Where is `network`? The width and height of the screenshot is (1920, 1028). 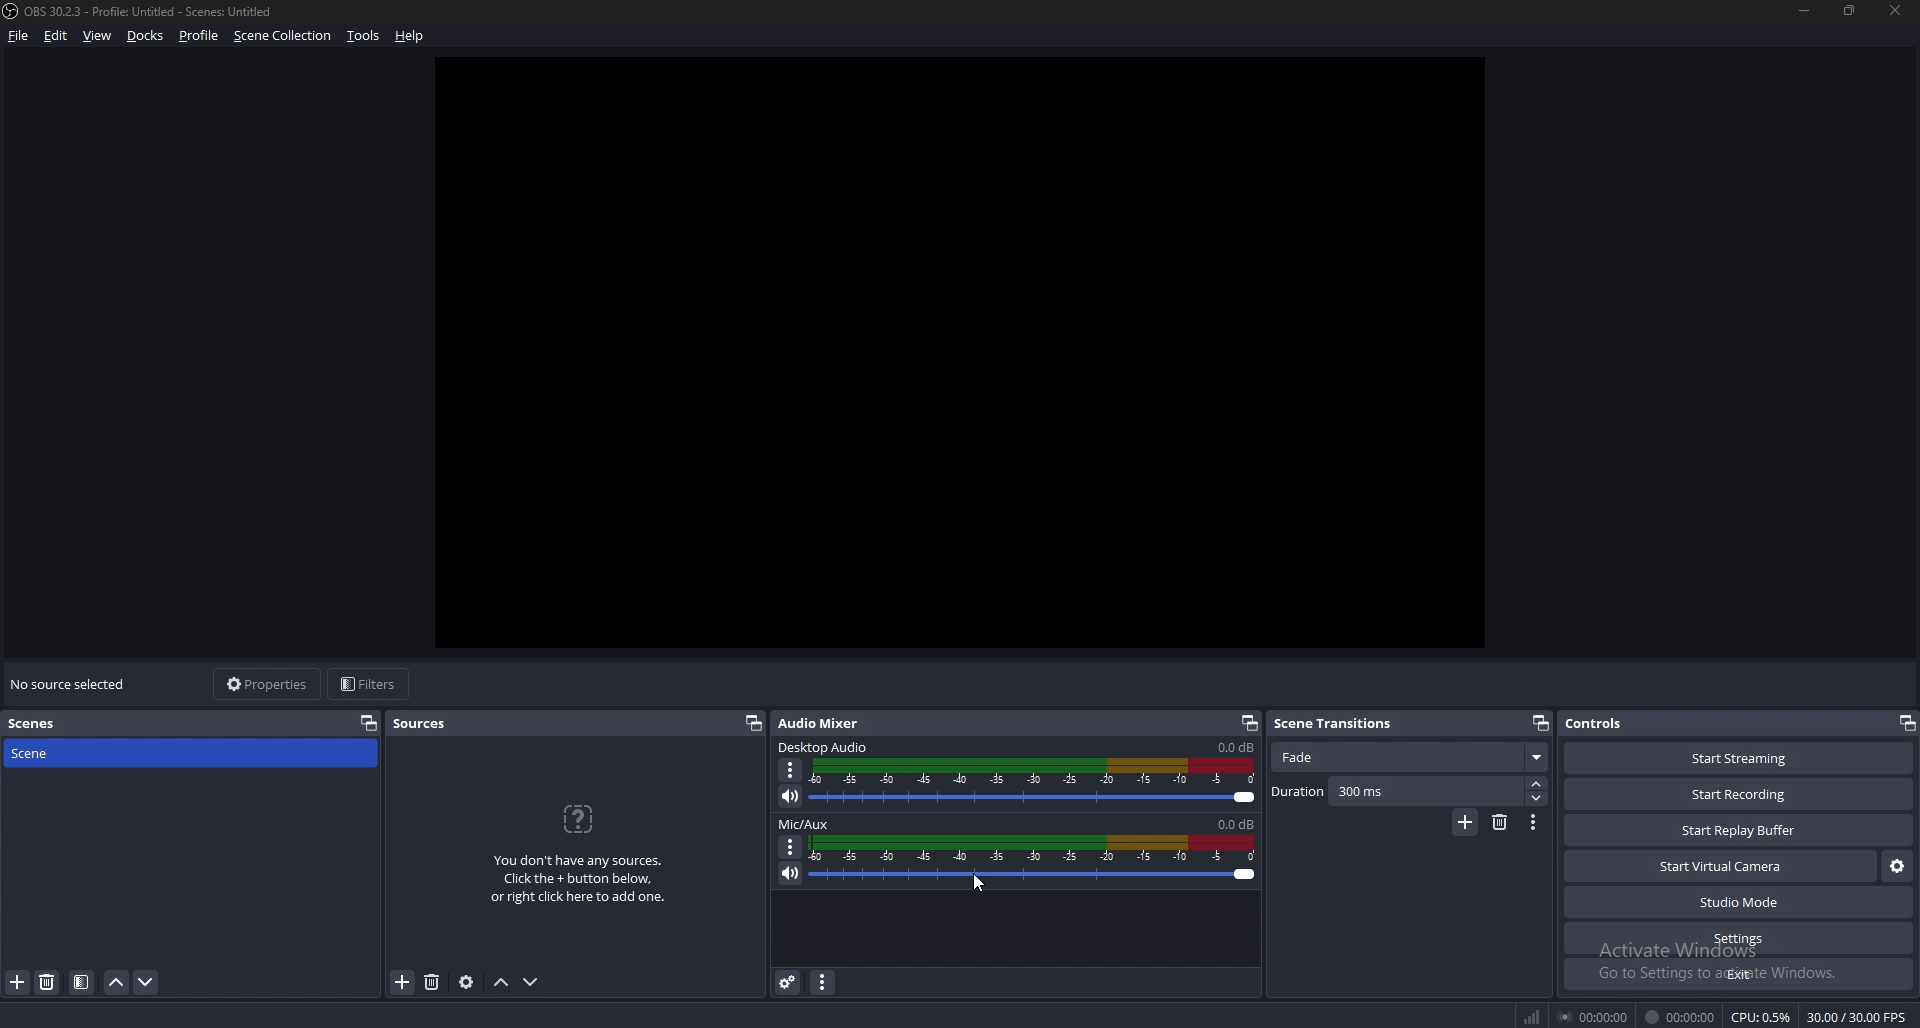
network is located at coordinates (1536, 1017).